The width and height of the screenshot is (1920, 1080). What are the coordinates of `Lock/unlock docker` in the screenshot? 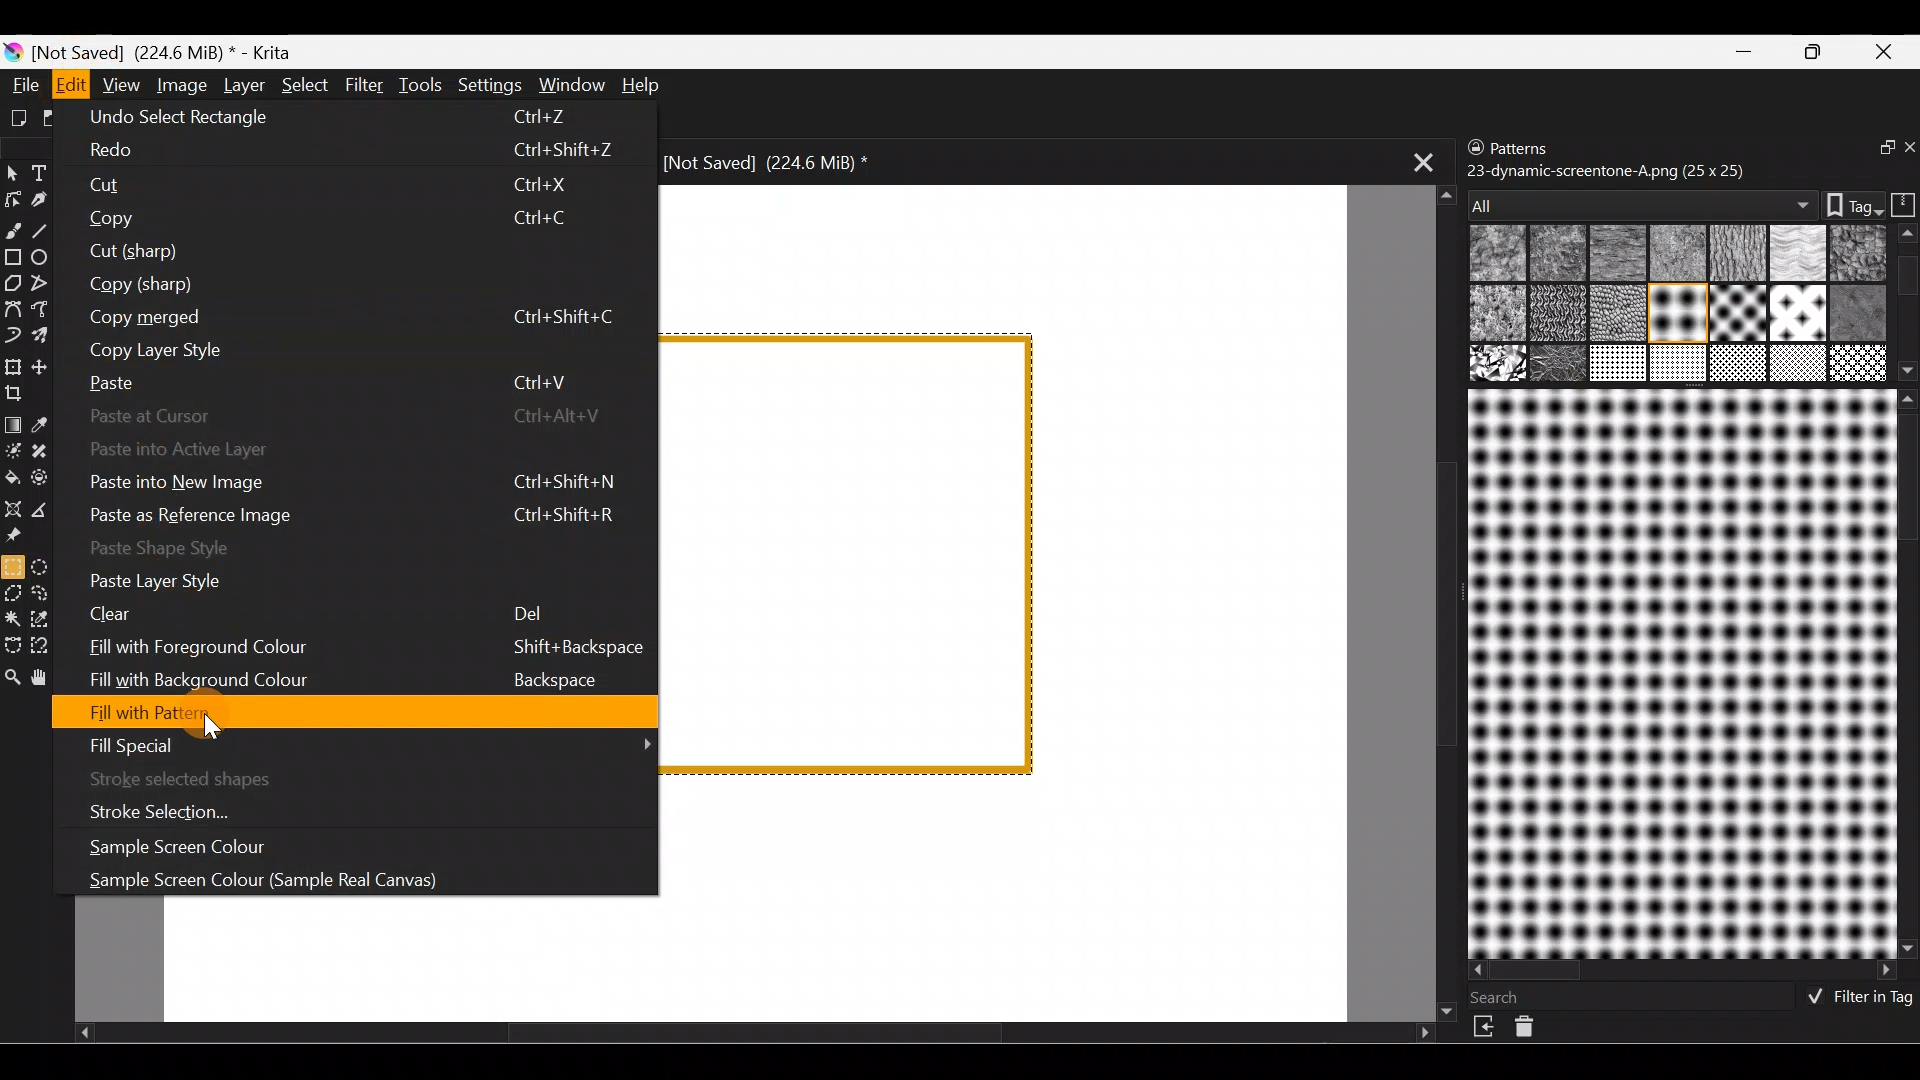 It's located at (1471, 149).